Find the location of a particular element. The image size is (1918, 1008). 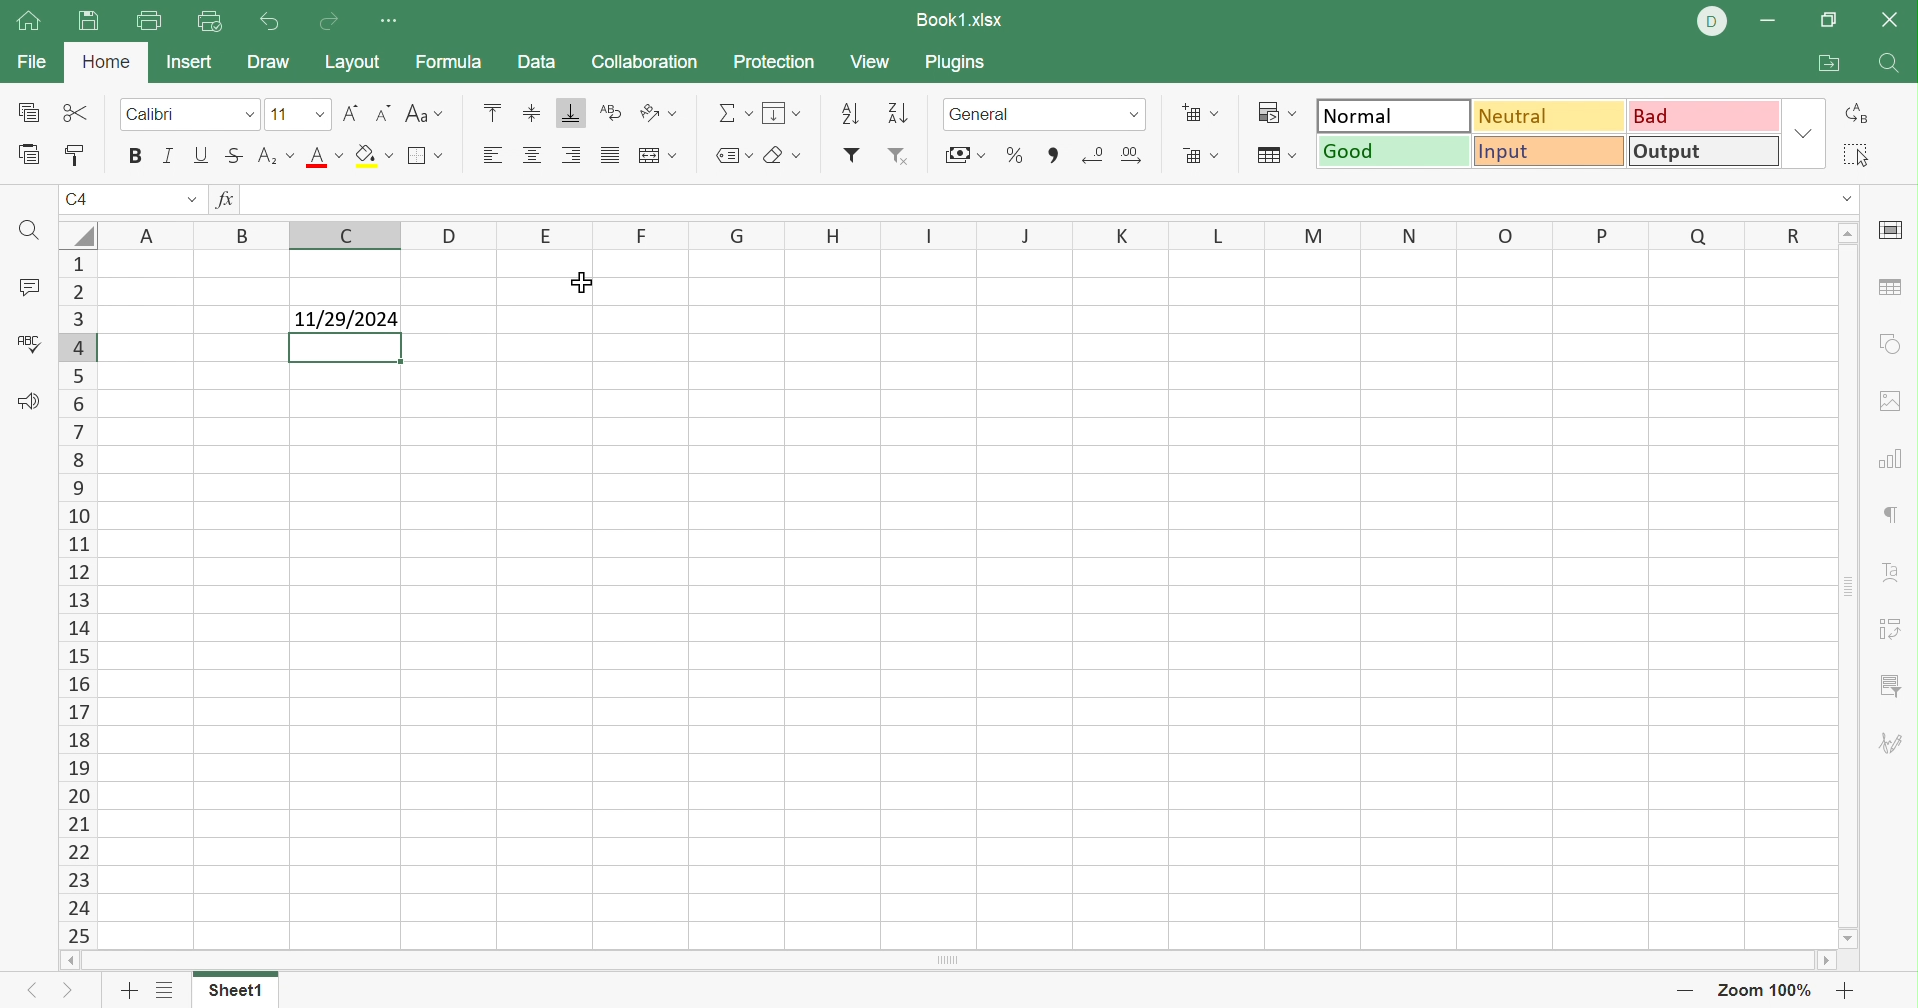

Sheet1 is located at coordinates (238, 991).